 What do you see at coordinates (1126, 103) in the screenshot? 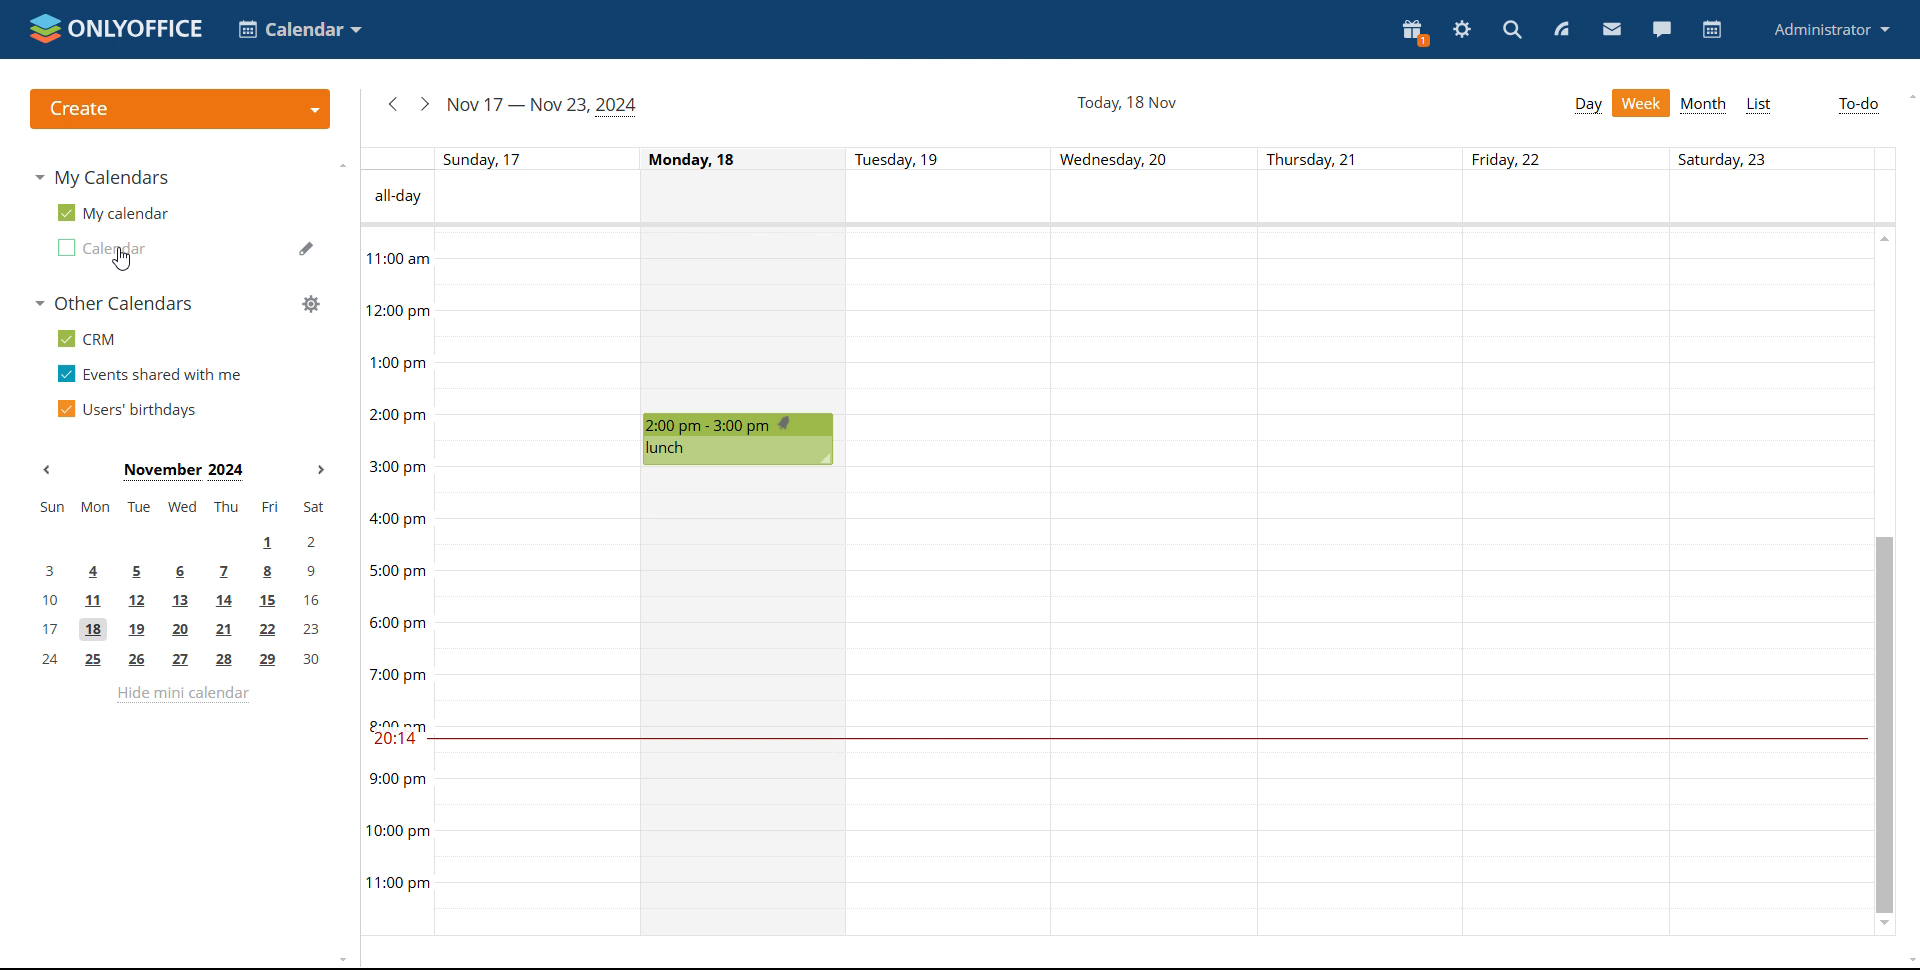
I see `current date` at bounding box center [1126, 103].